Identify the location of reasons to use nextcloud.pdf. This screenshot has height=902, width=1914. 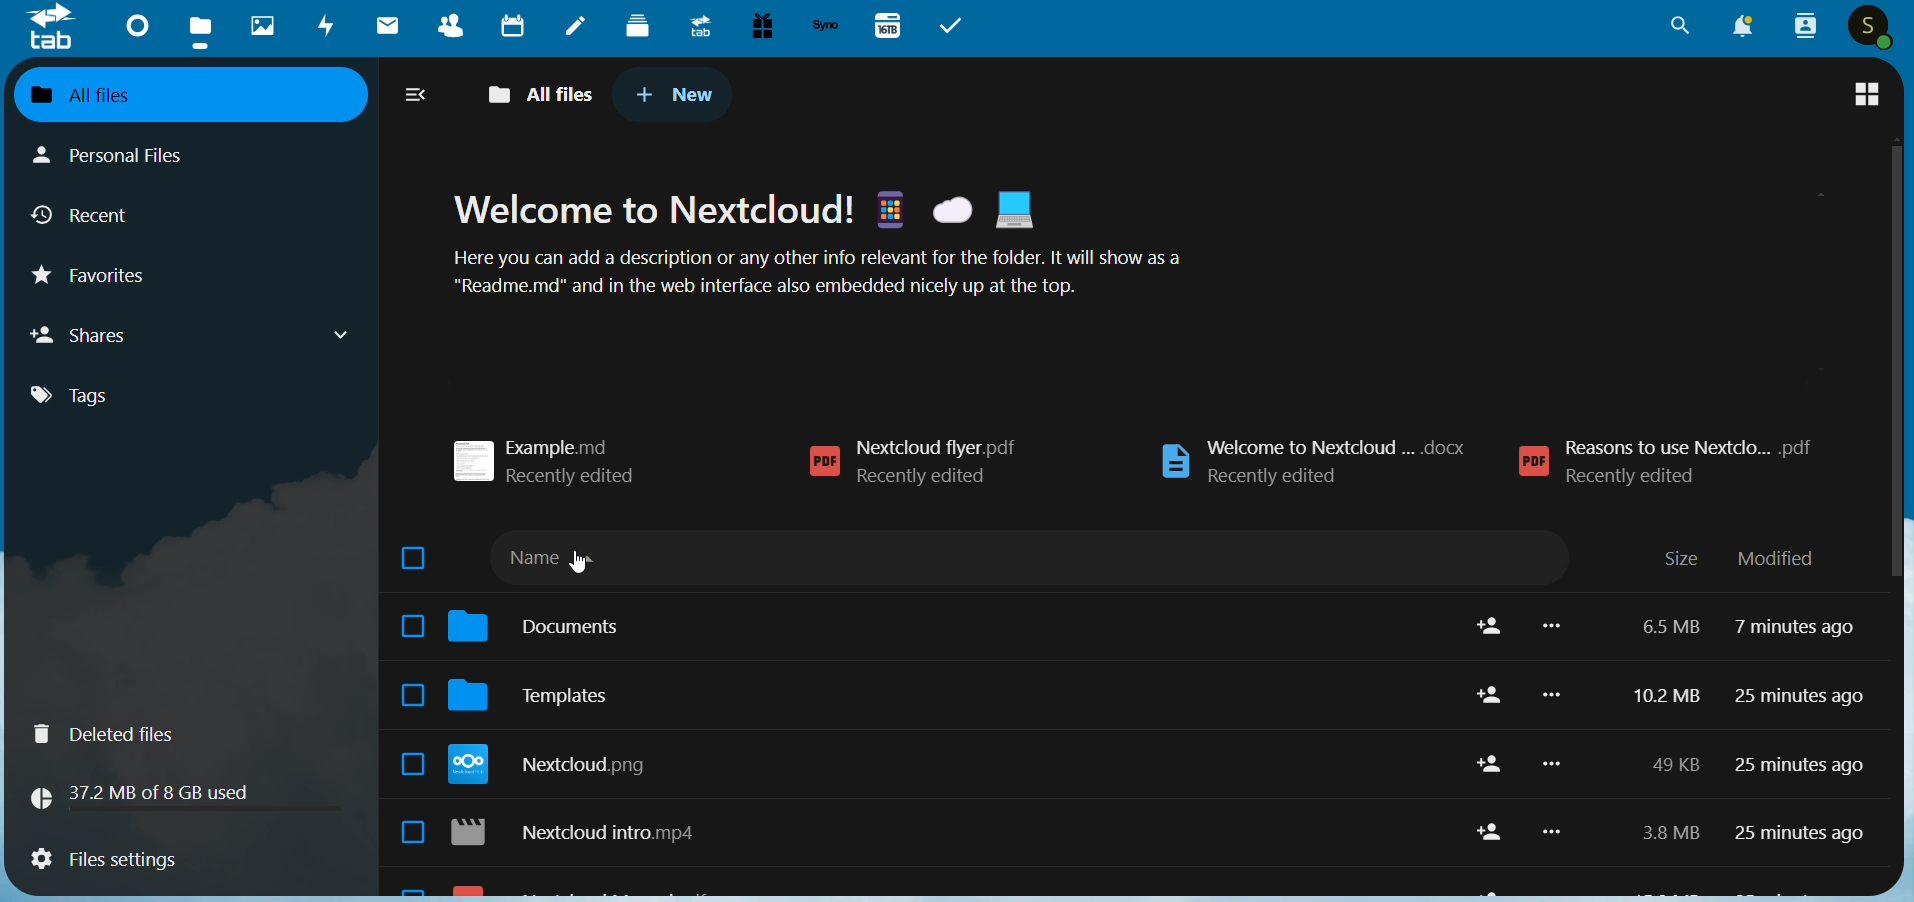
(630, 834).